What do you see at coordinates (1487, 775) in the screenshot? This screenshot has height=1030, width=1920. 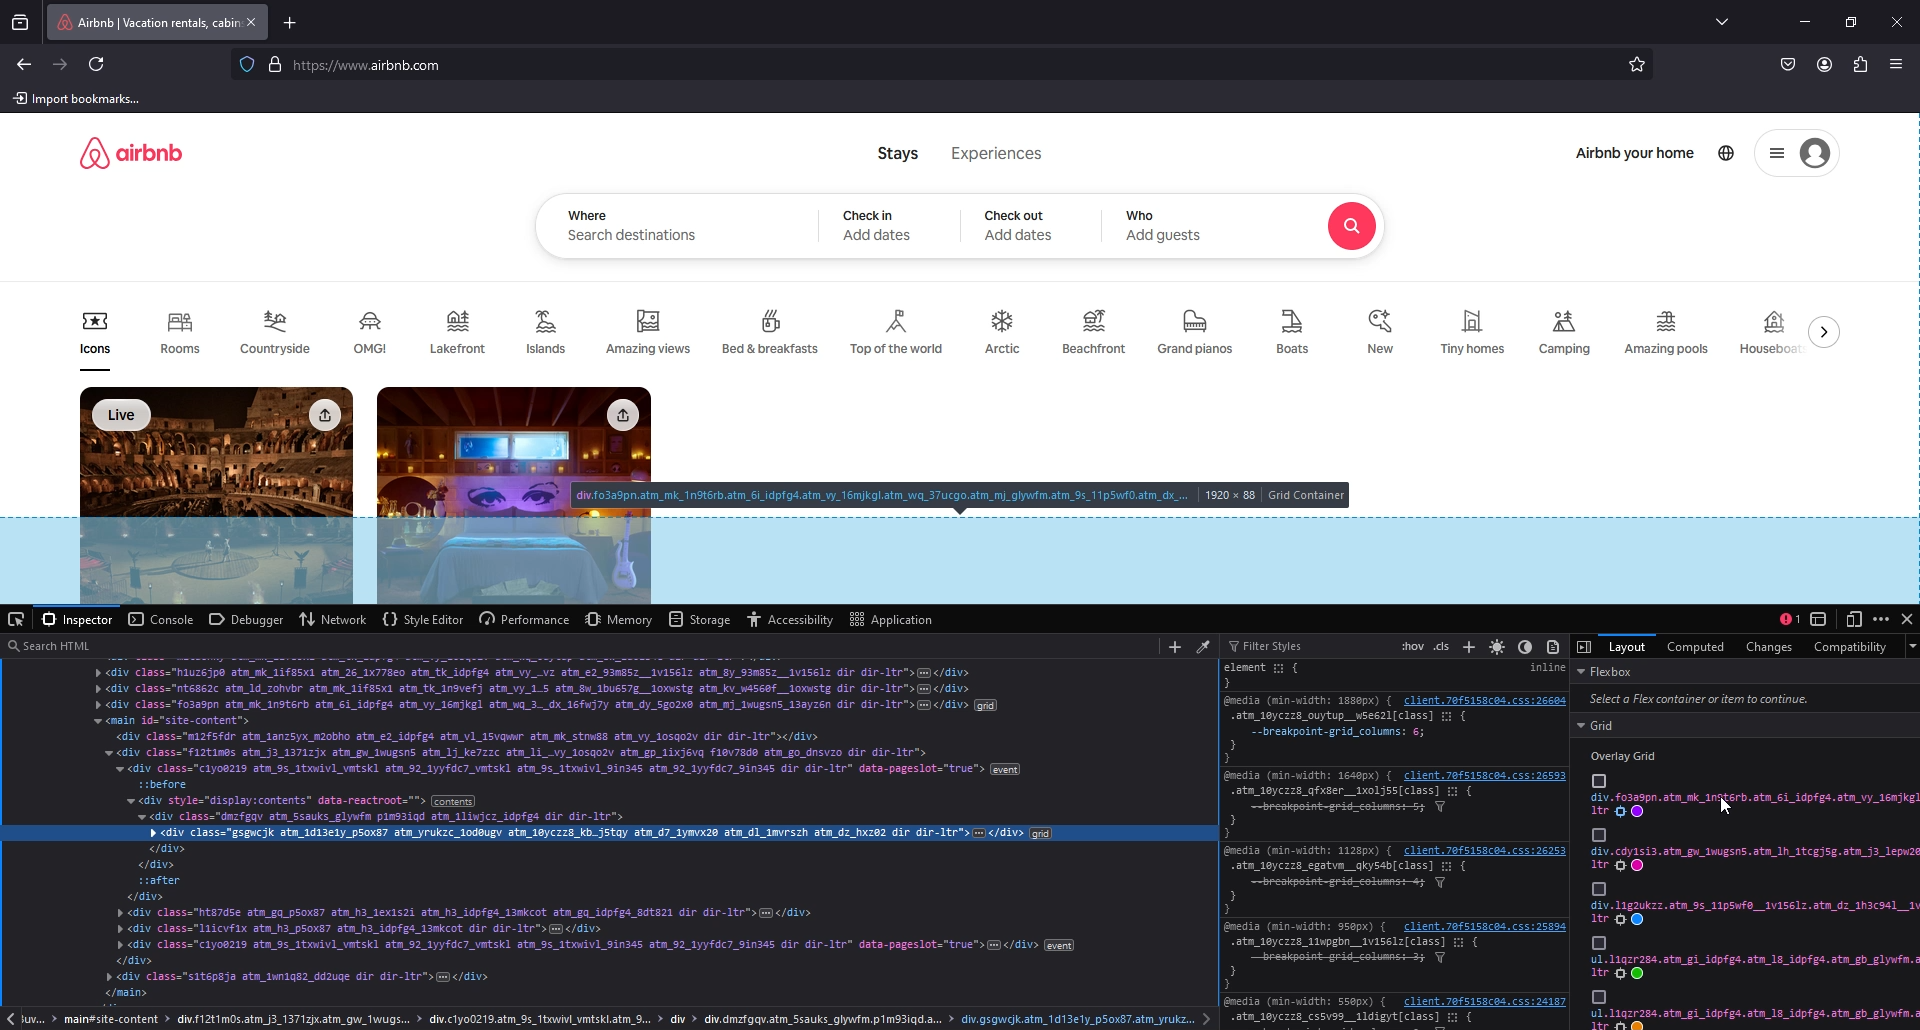 I see `link` at bounding box center [1487, 775].